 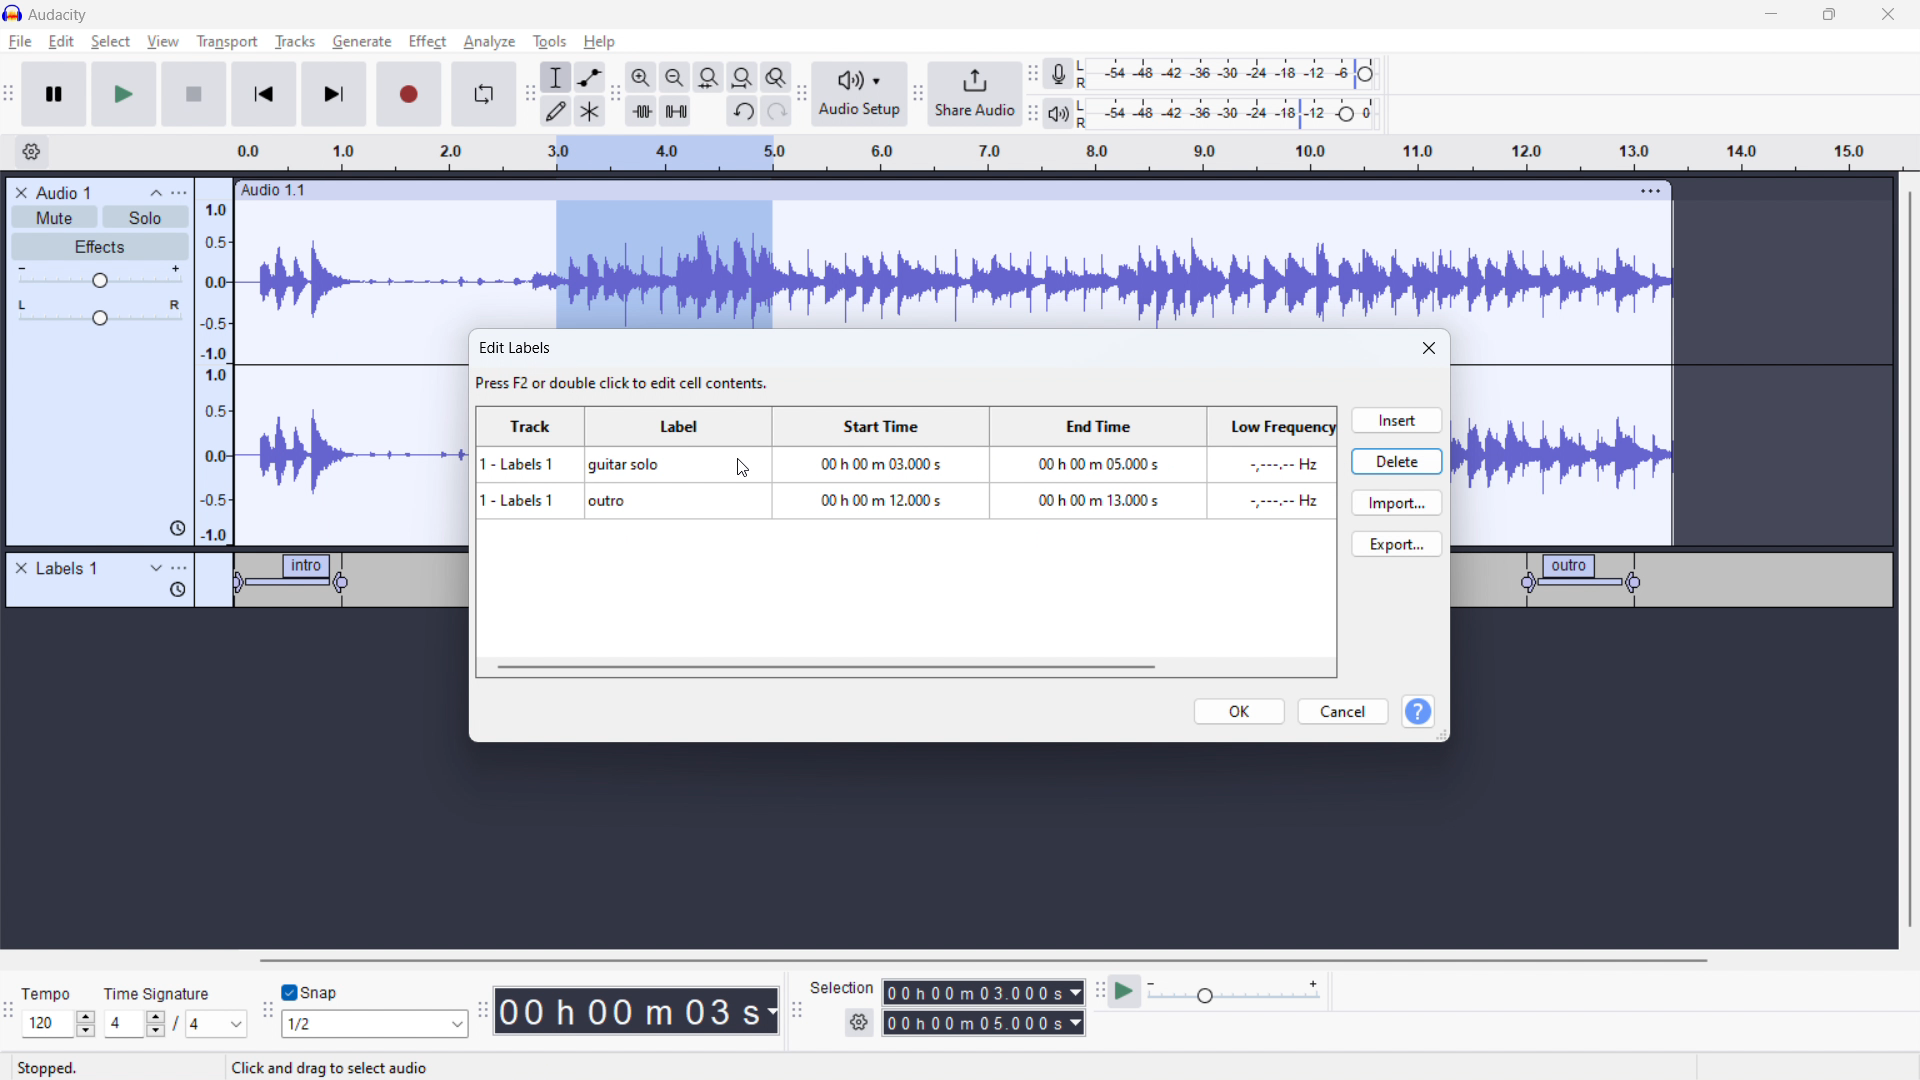 I want to click on history, so click(x=178, y=590).